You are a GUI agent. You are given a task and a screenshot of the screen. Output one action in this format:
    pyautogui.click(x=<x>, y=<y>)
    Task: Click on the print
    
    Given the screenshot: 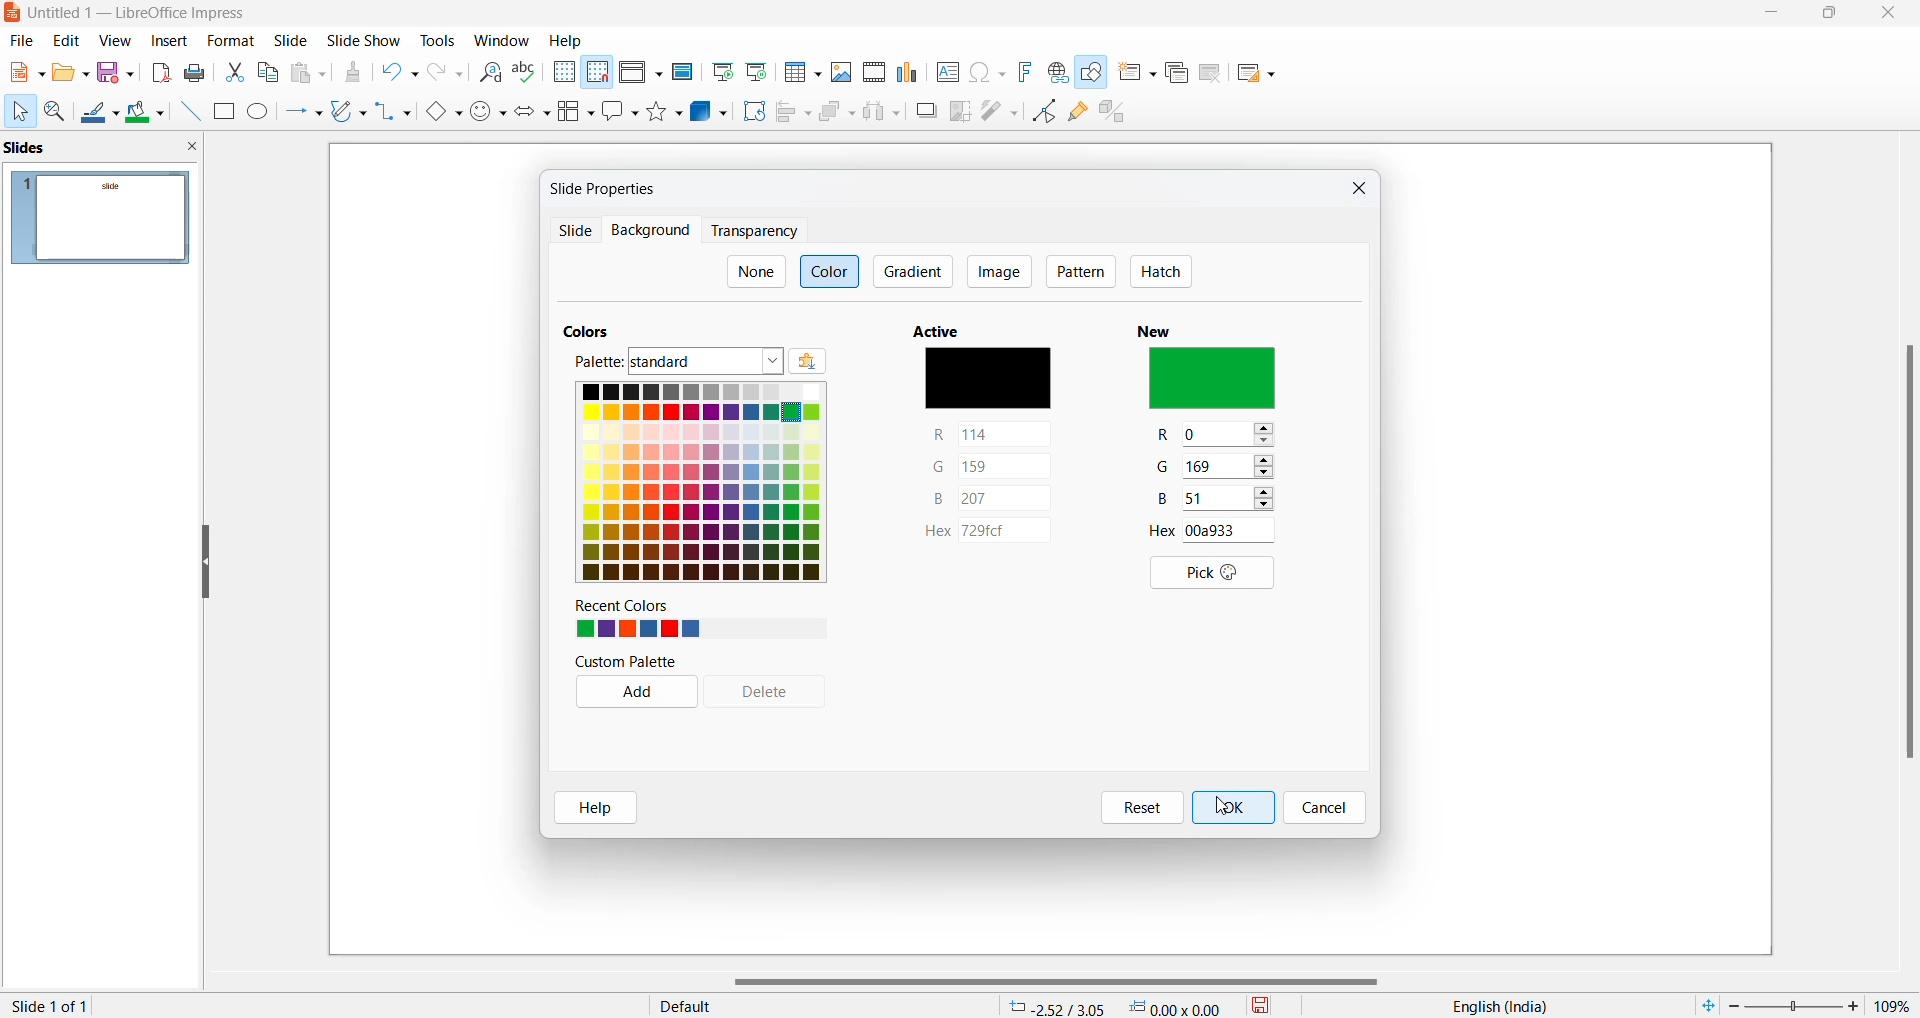 What is the action you would take?
    pyautogui.click(x=199, y=72)
    